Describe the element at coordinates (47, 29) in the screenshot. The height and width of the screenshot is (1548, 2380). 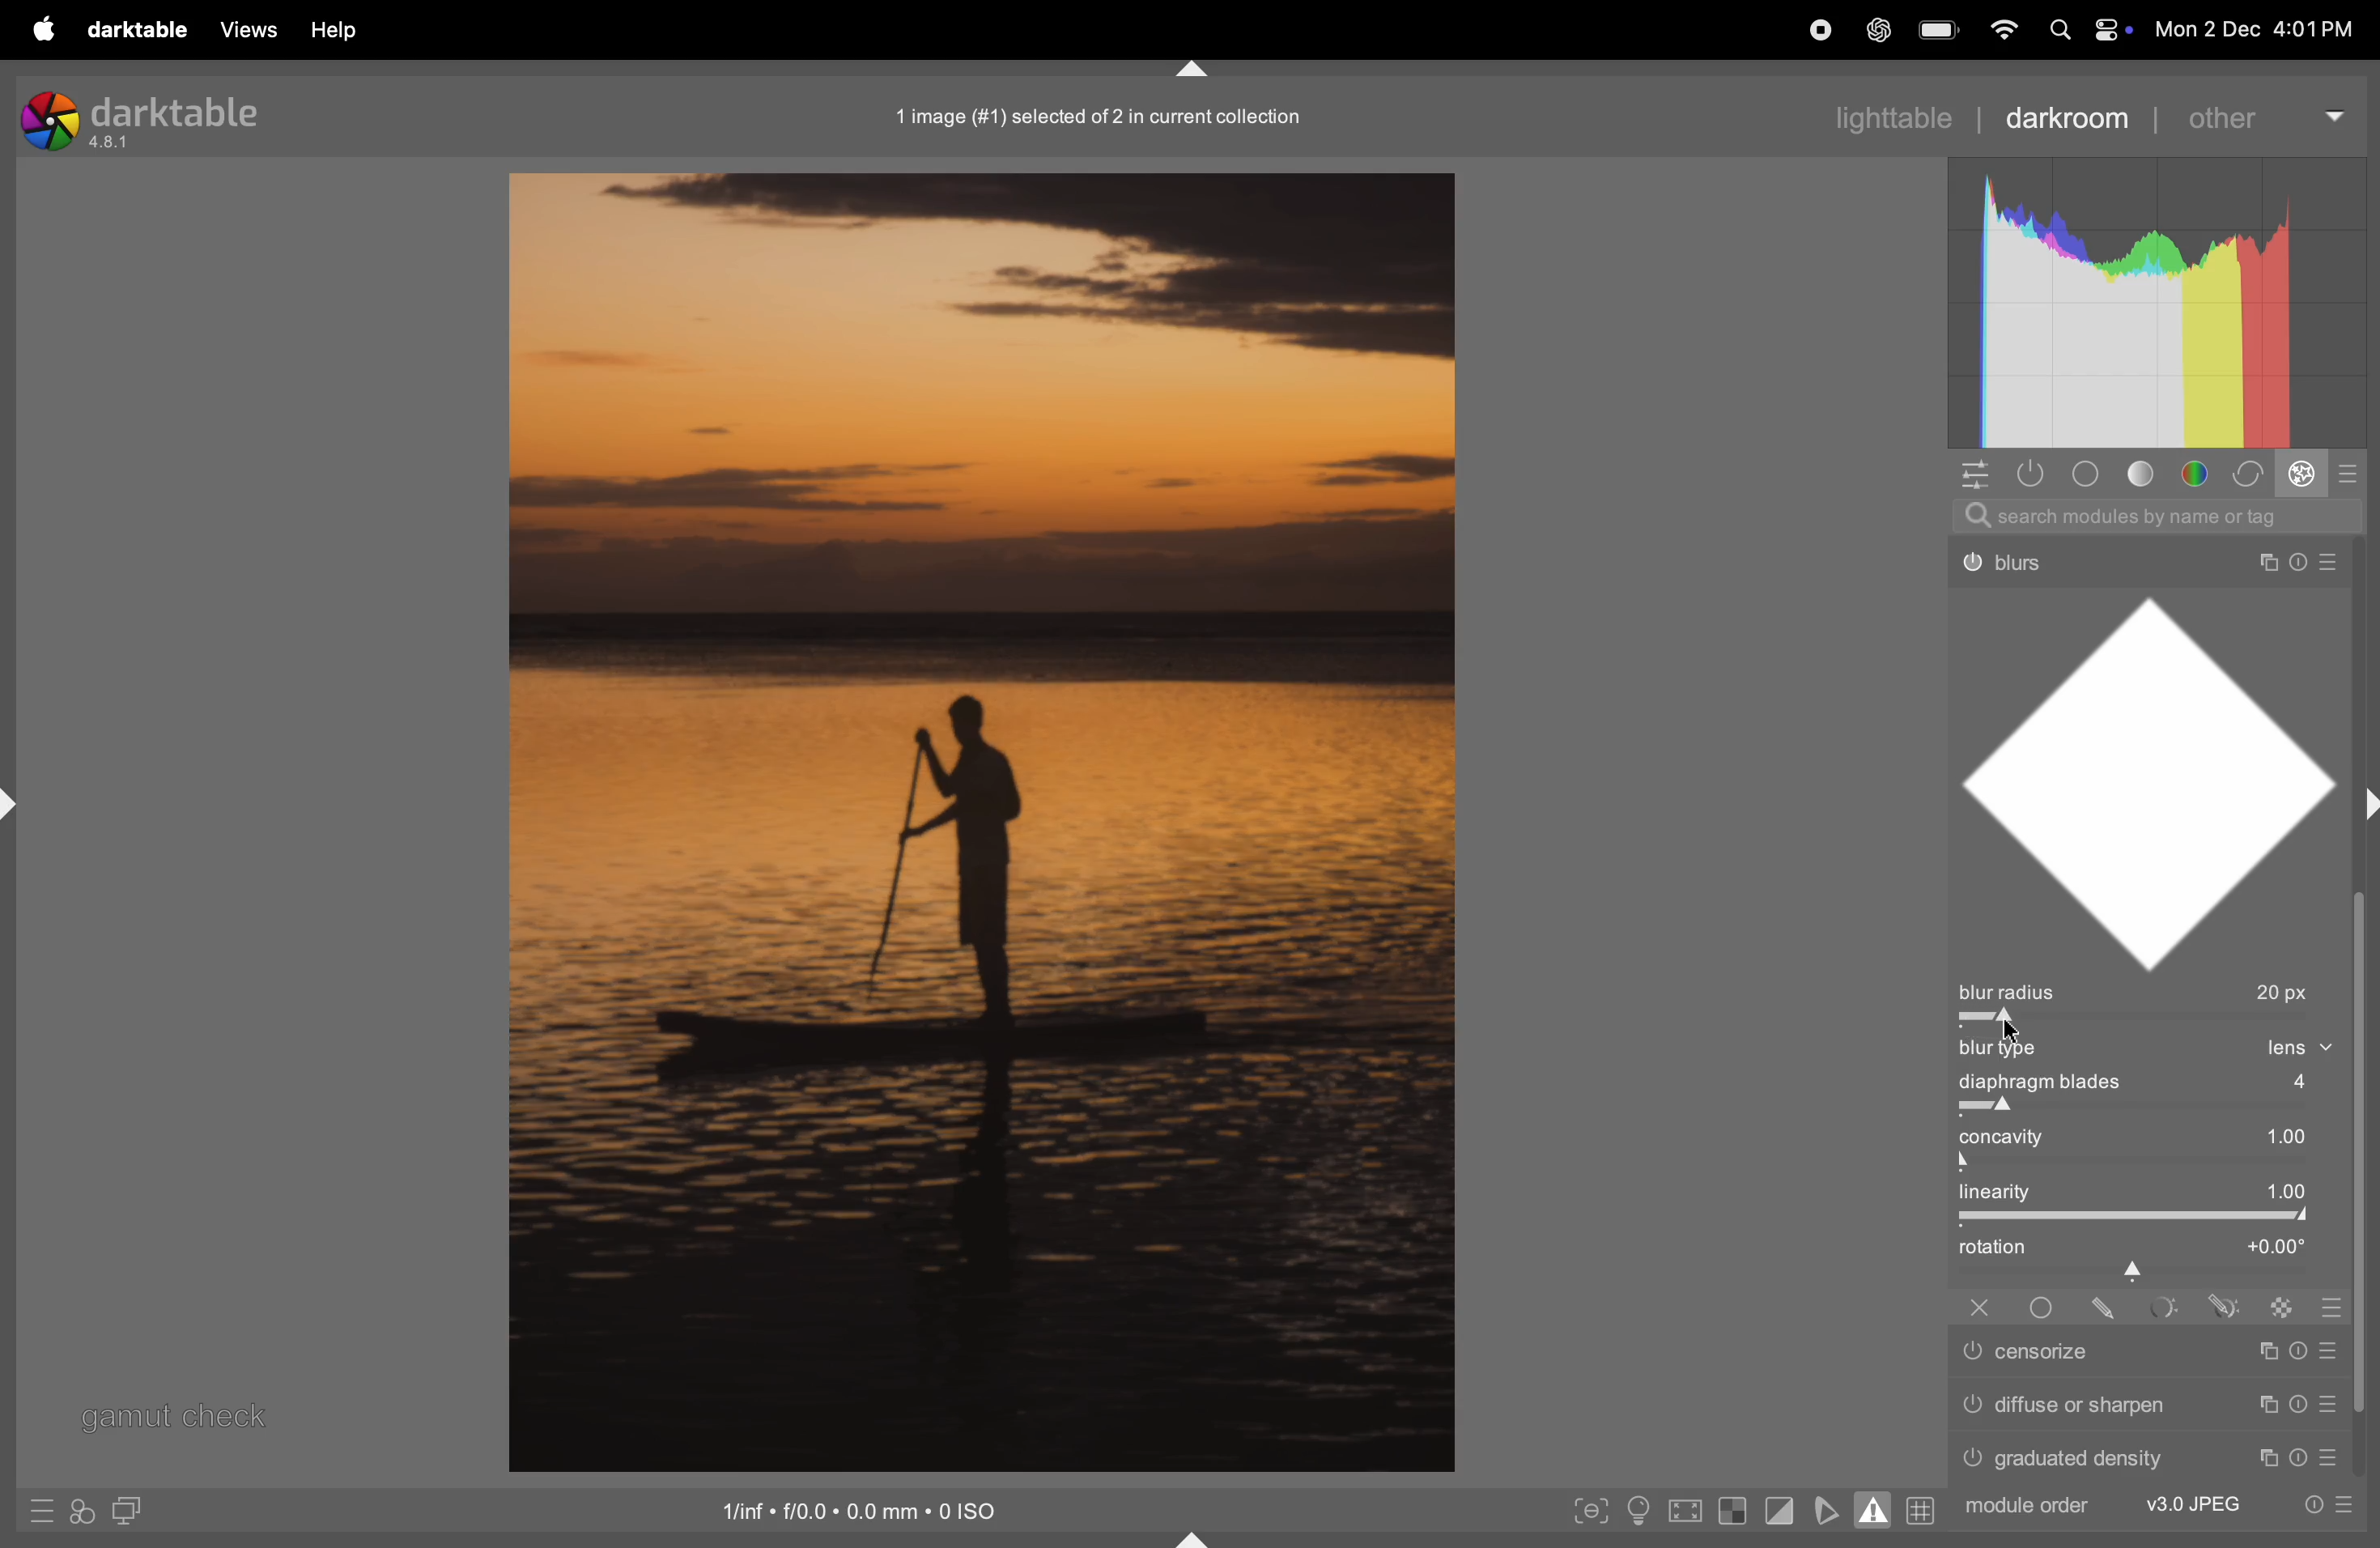
I see `apple menu` at that location.